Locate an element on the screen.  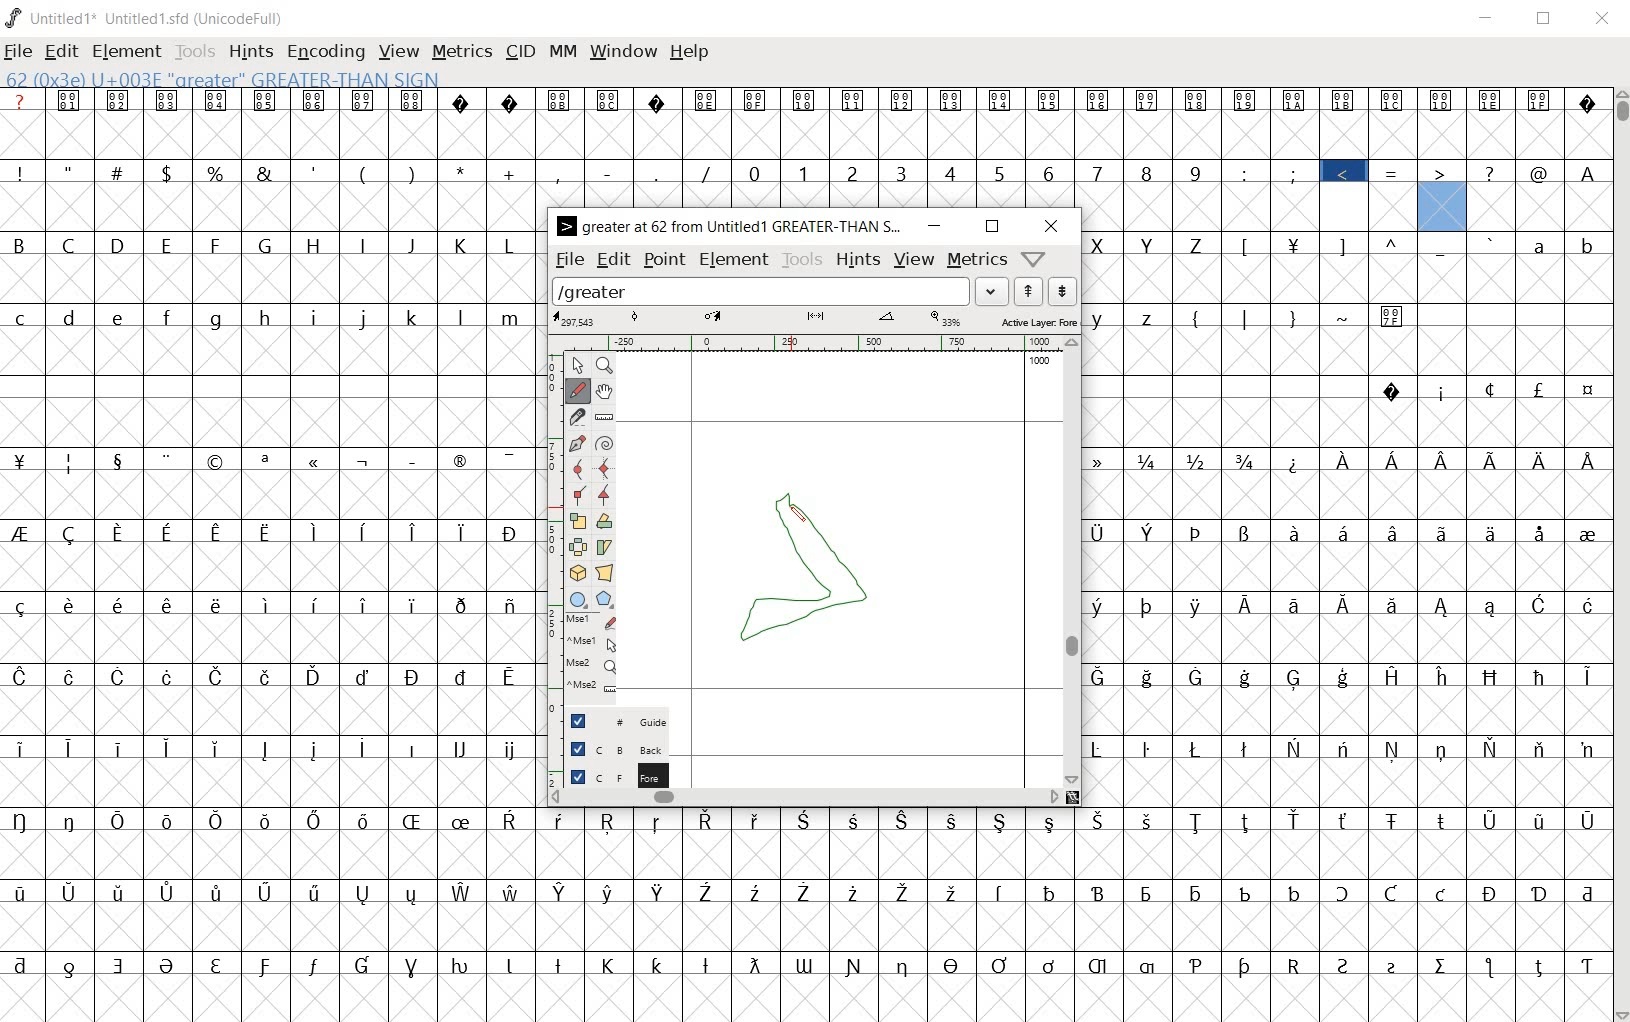
glyph characters is located at coordinates (961, 147).